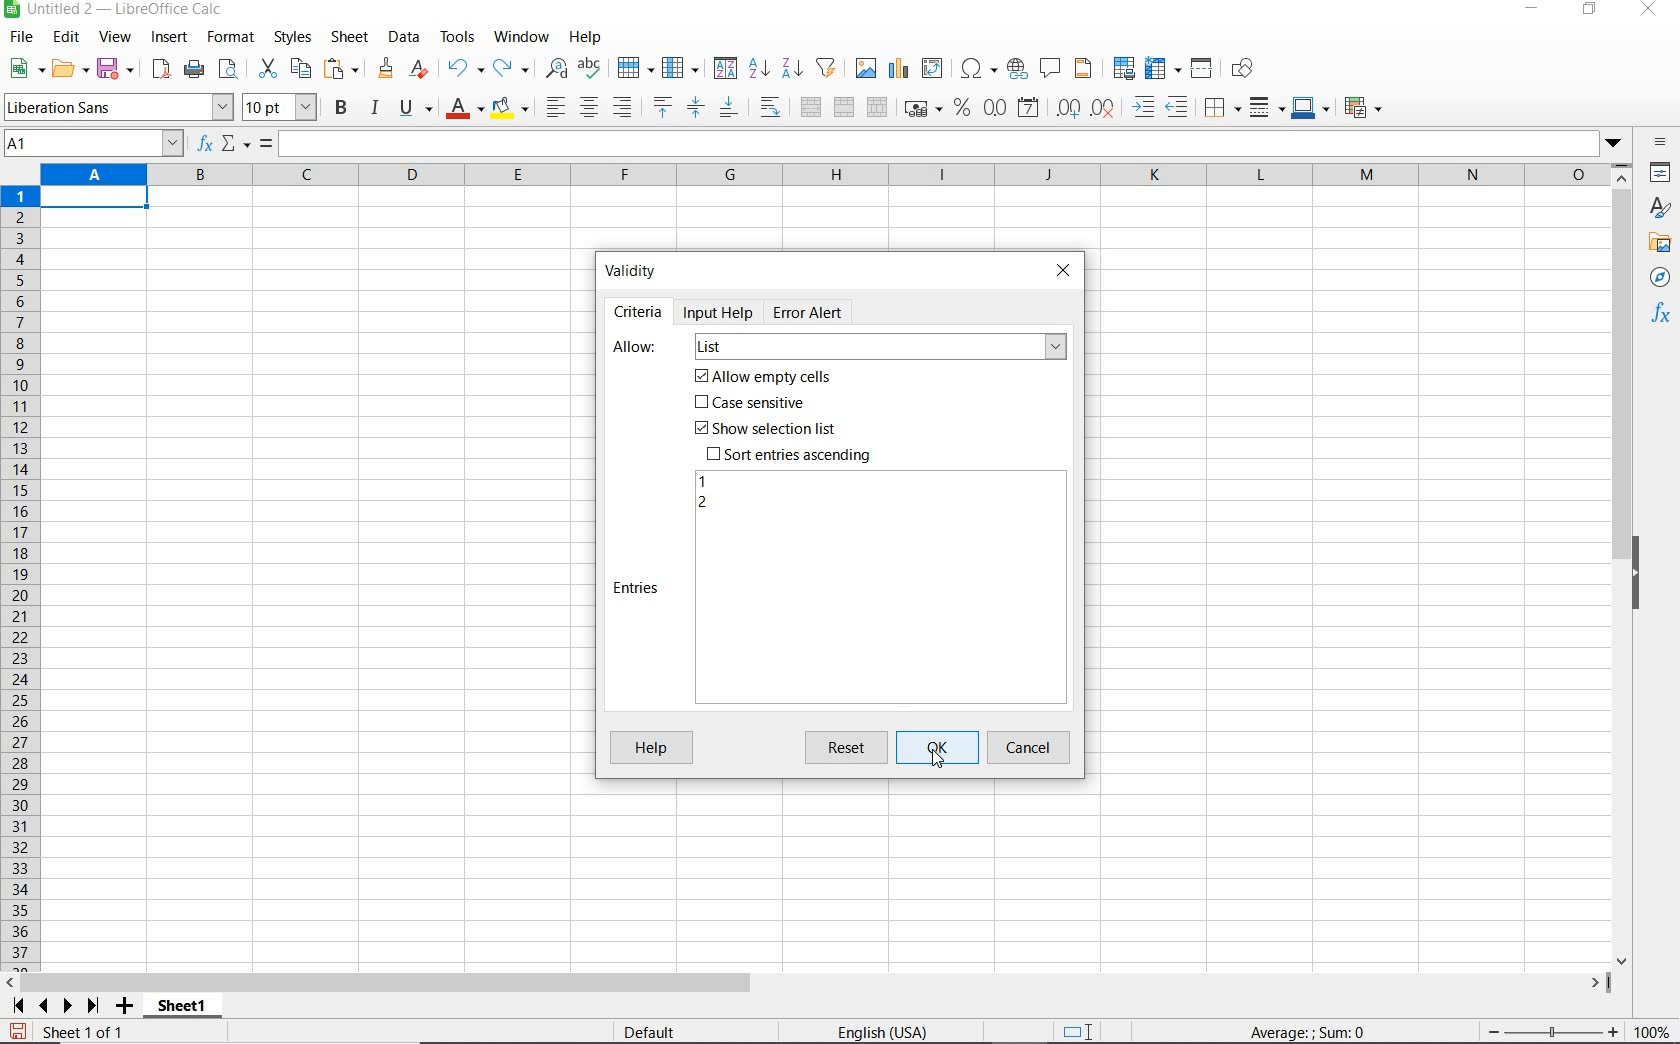 The image size is (1680, 1044). Describe the element at coordinates (1662, 175) in the screenshot. I see `properties` at that location.